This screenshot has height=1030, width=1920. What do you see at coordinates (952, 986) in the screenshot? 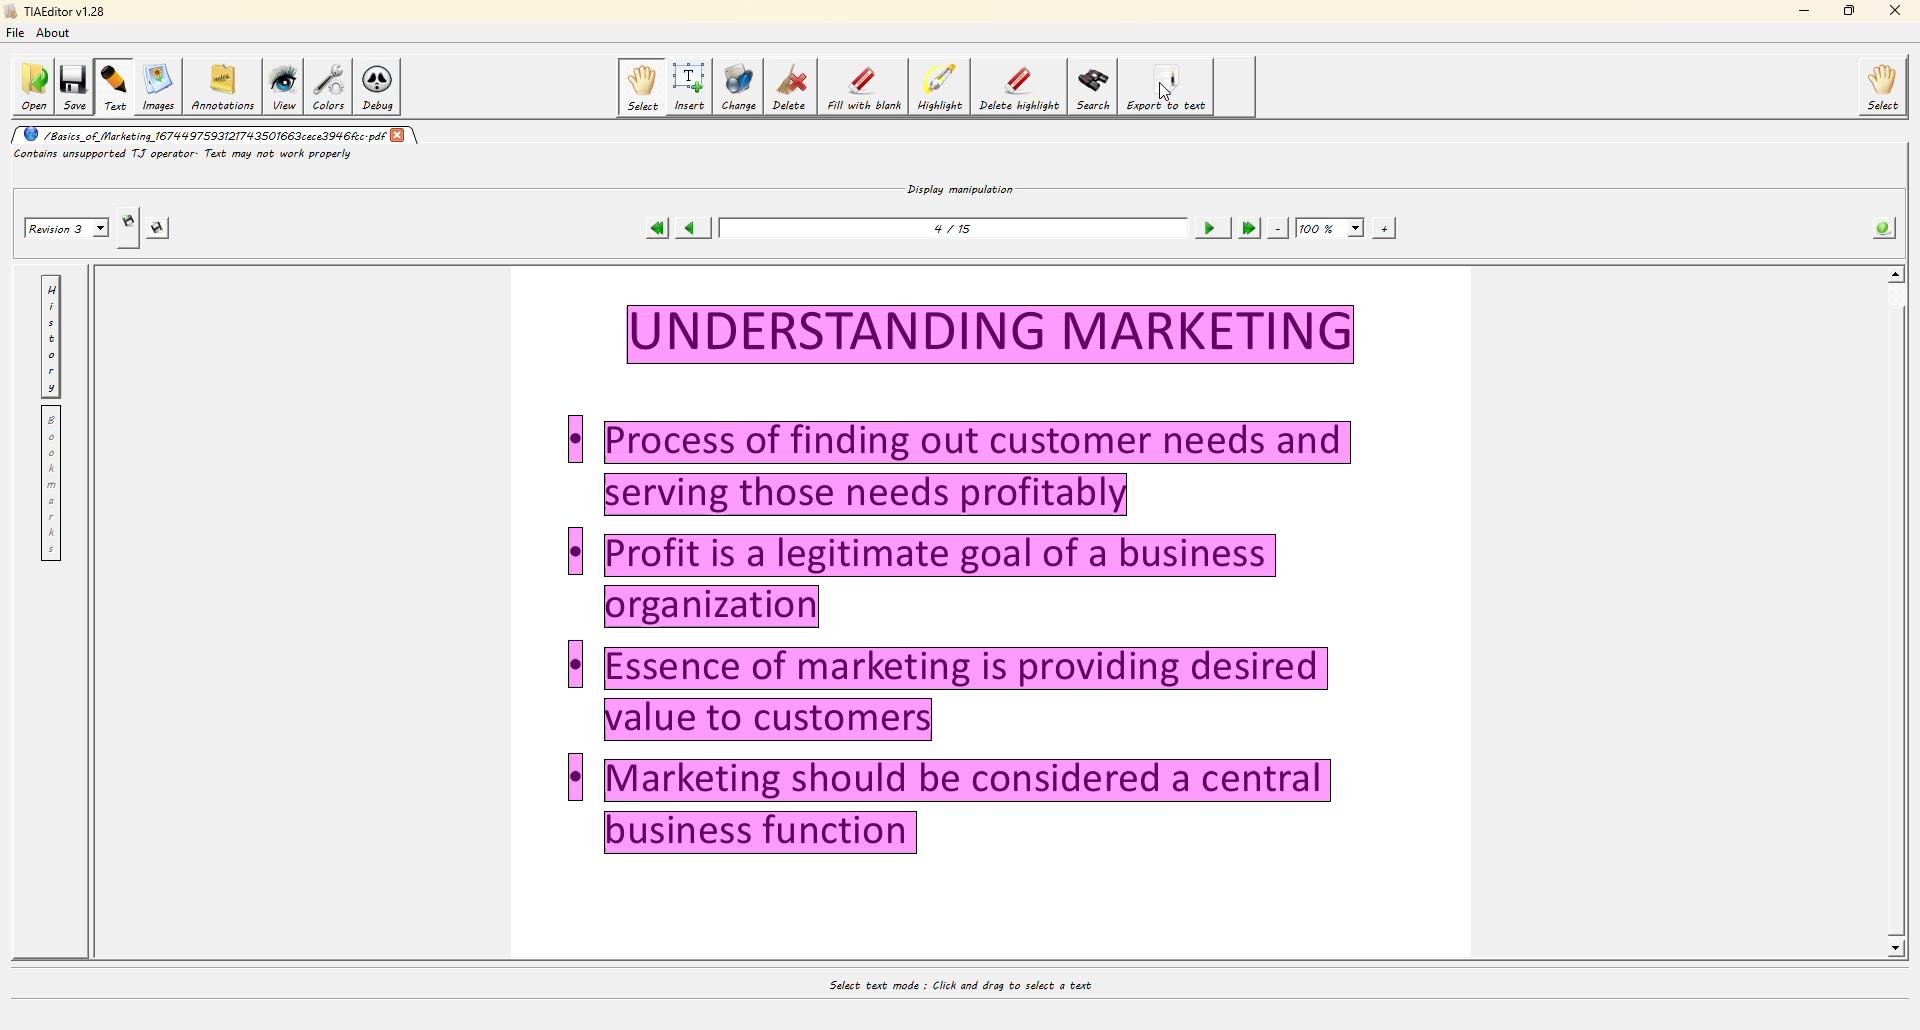
I see `select text mode` at bounding box center [952, 986].